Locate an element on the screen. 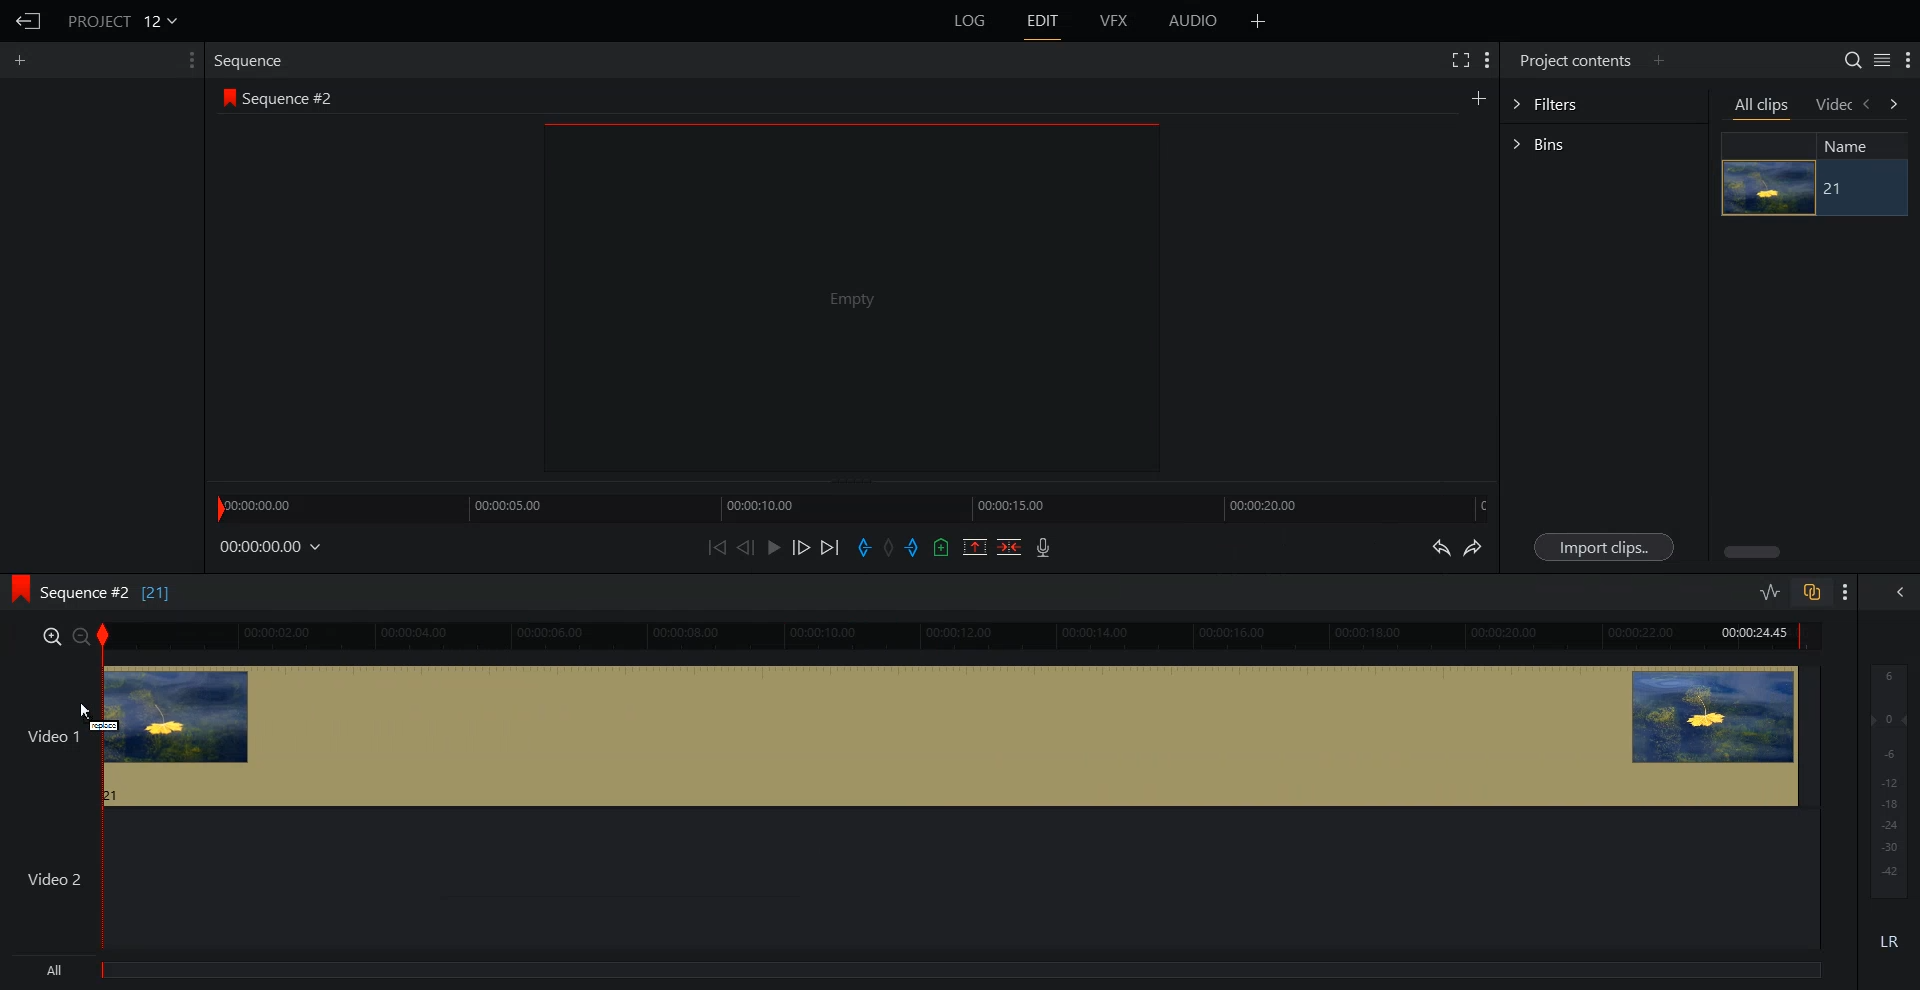  Move Backward is located at coordinates (719, 546).